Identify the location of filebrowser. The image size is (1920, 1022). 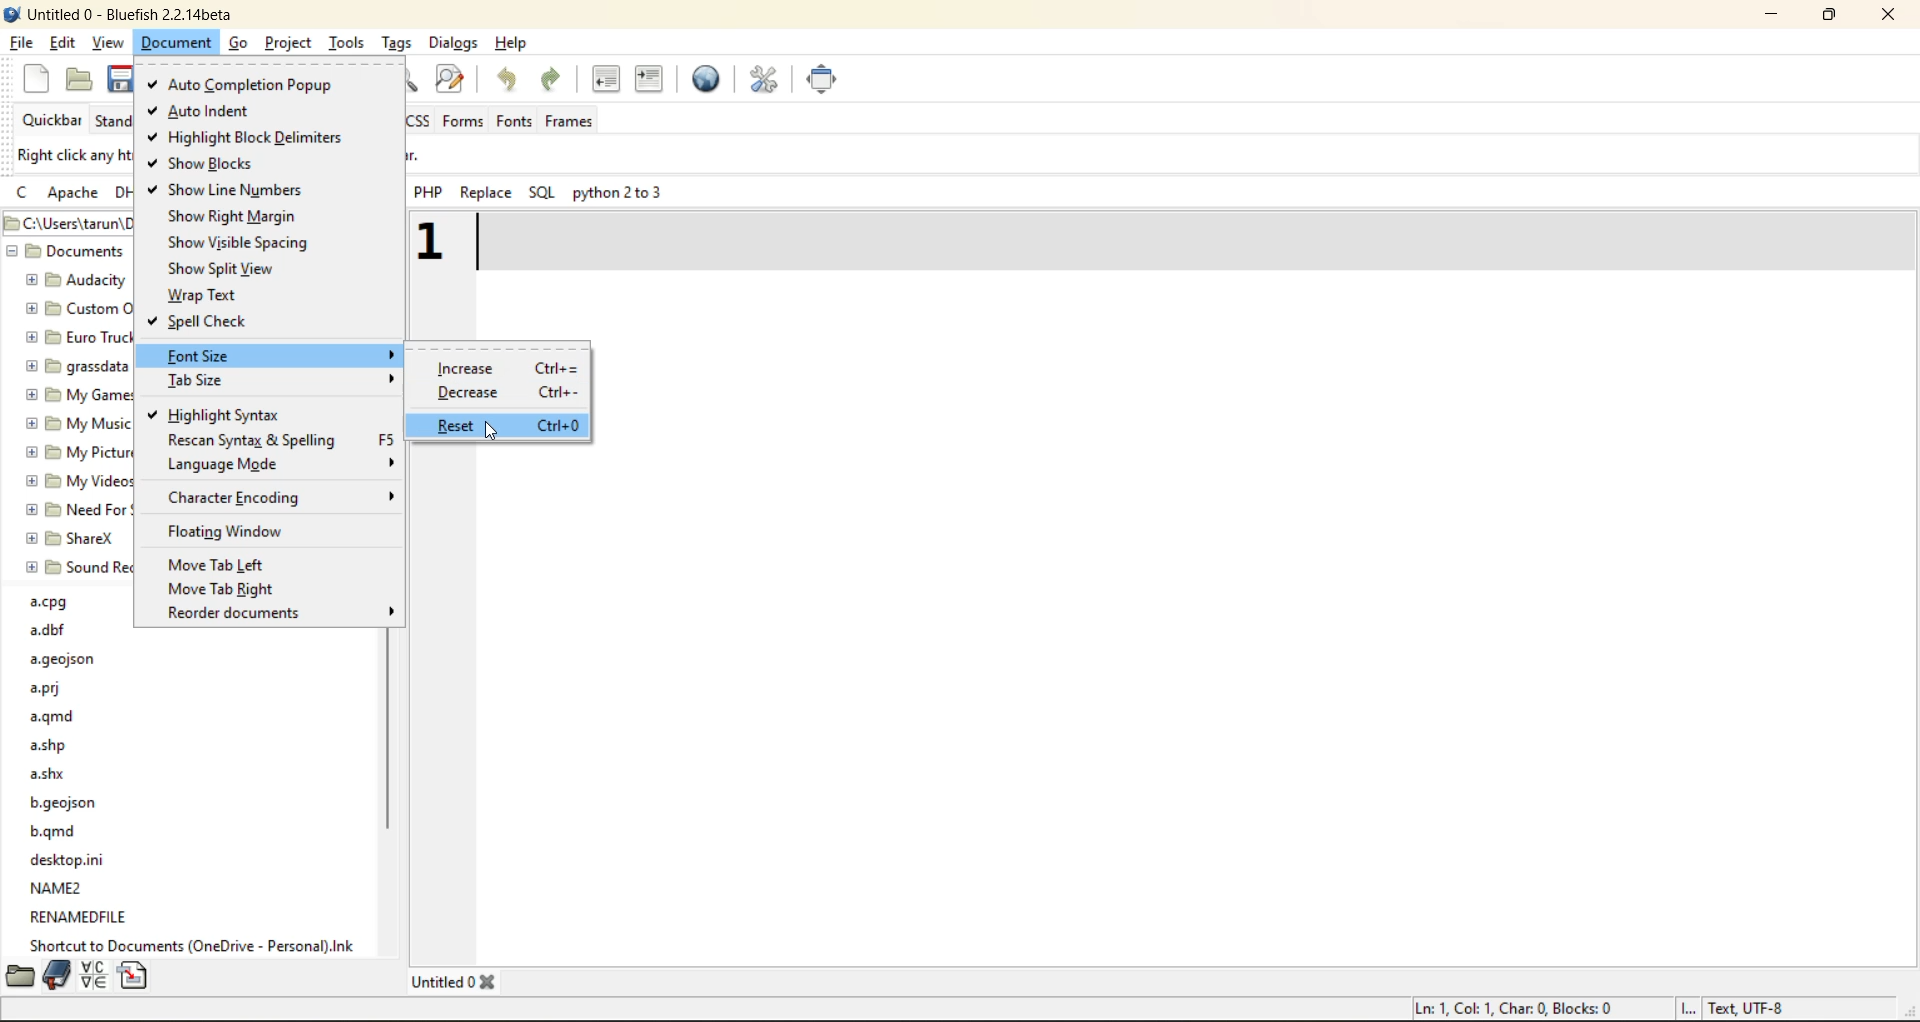
(18, 976).